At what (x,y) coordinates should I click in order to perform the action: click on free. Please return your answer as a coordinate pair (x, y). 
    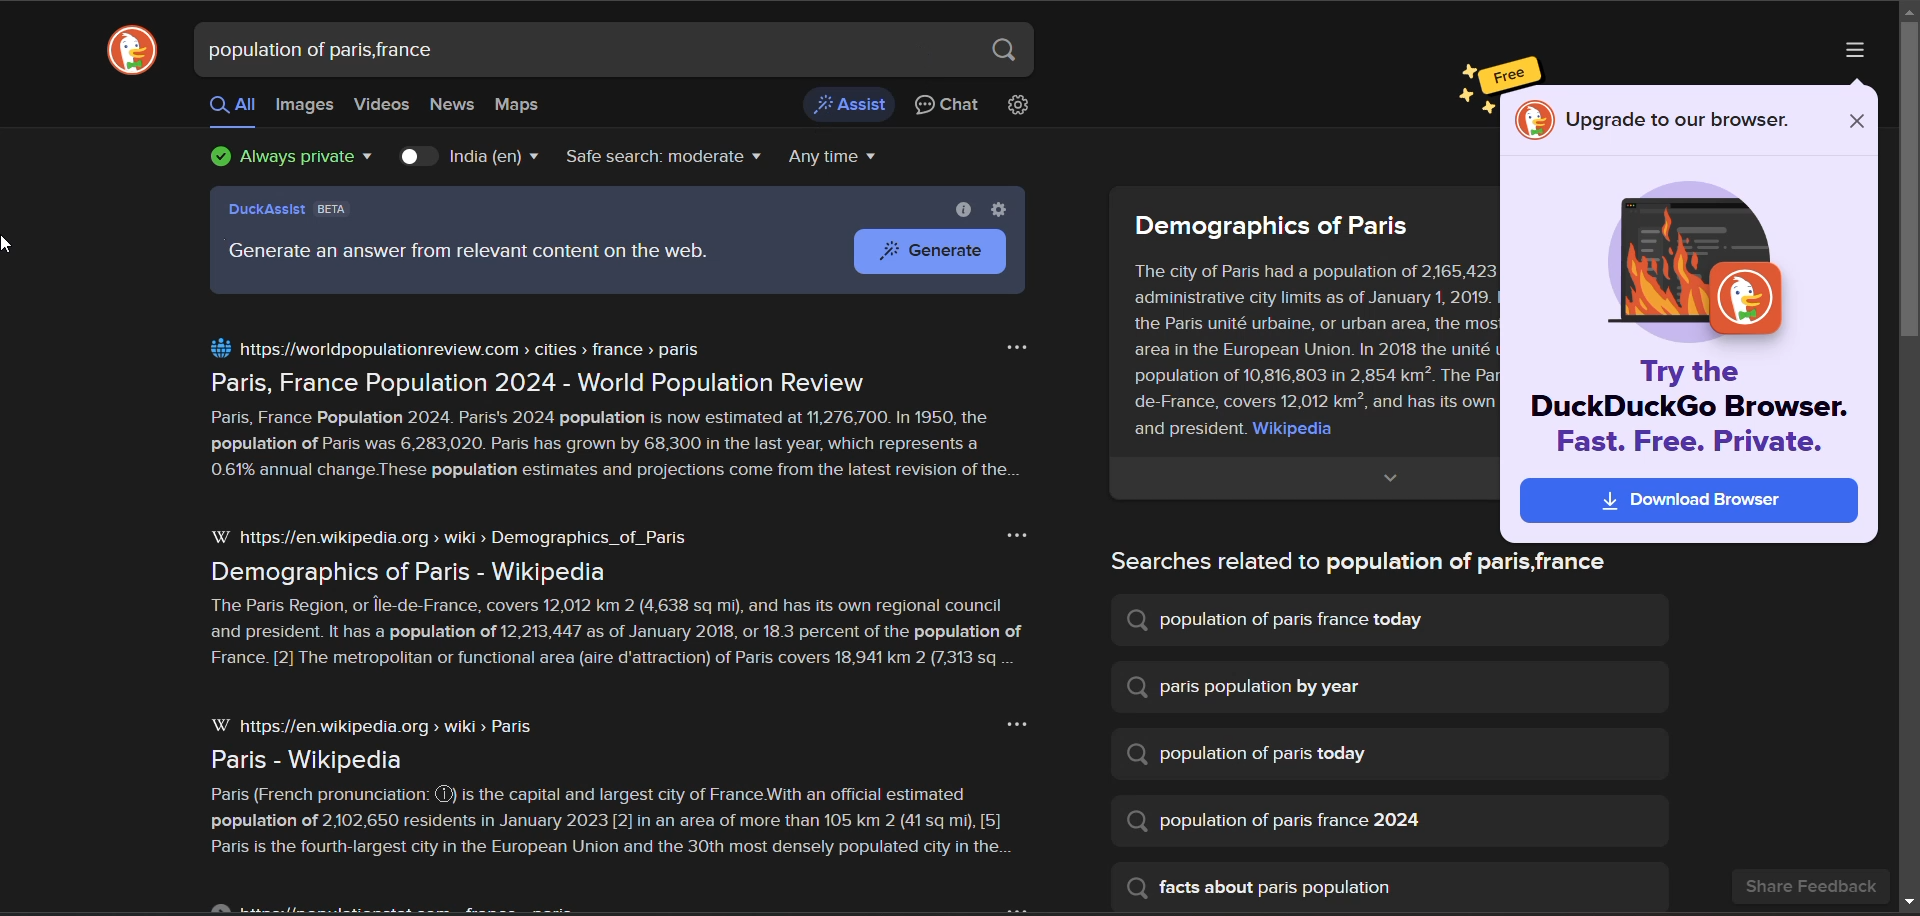
    Looking at the image, I should click on (1498, 74).